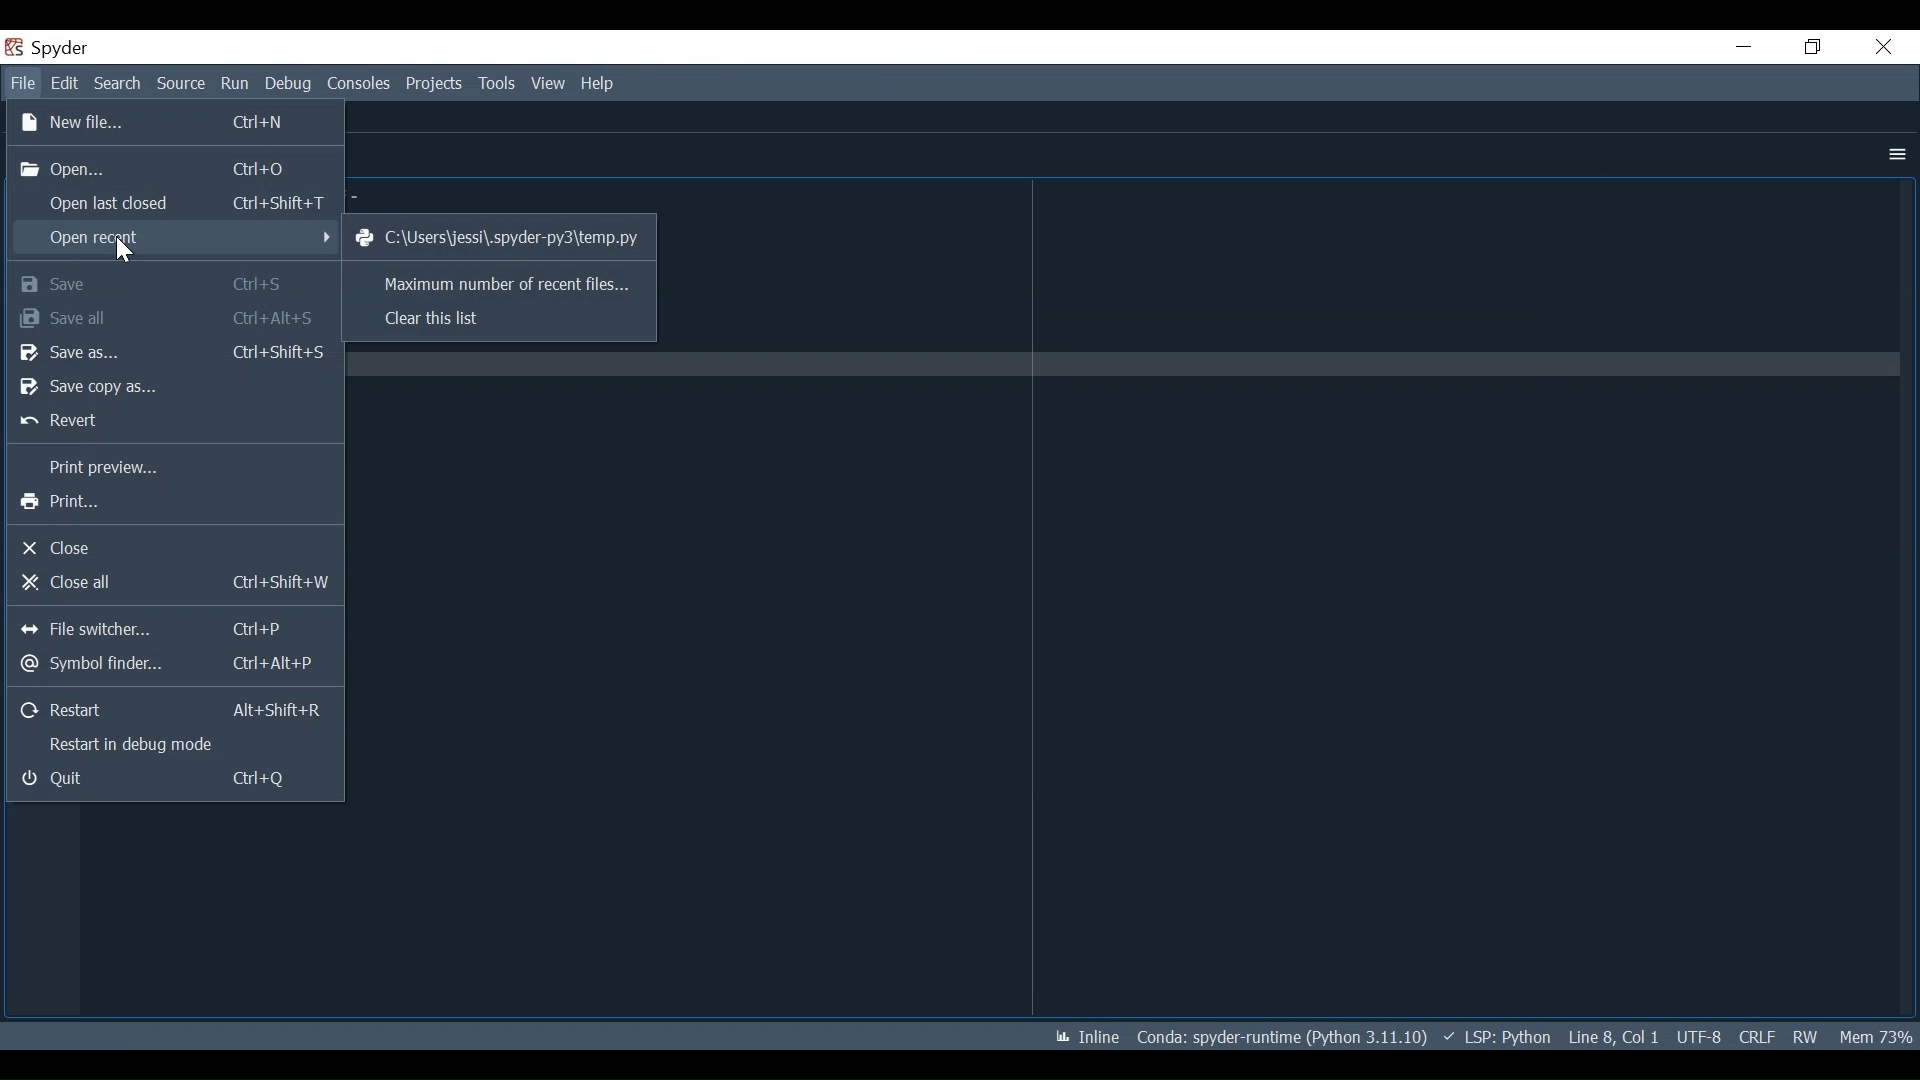  Describe the element at coordinates (1885, 46) in the screenshot. I see `Close` at that location.